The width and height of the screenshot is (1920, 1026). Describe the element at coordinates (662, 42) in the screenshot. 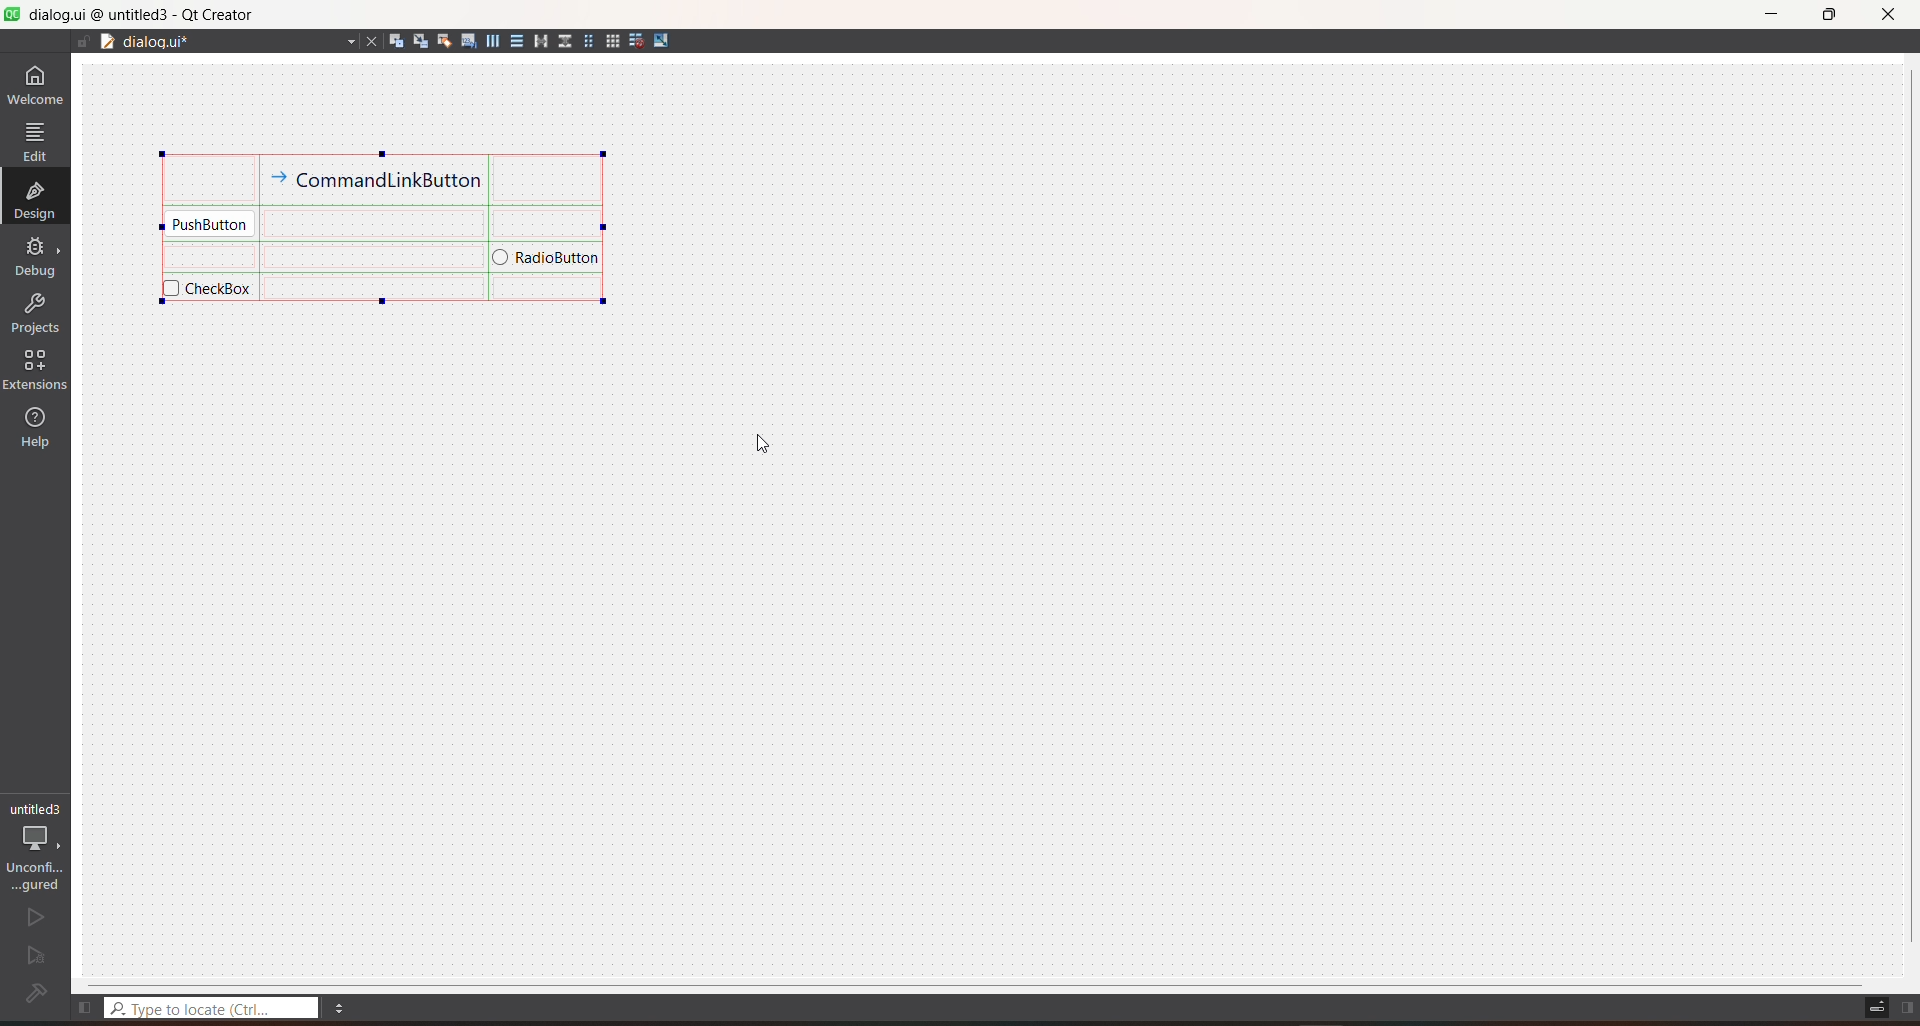

I see `adjust size` at that location.